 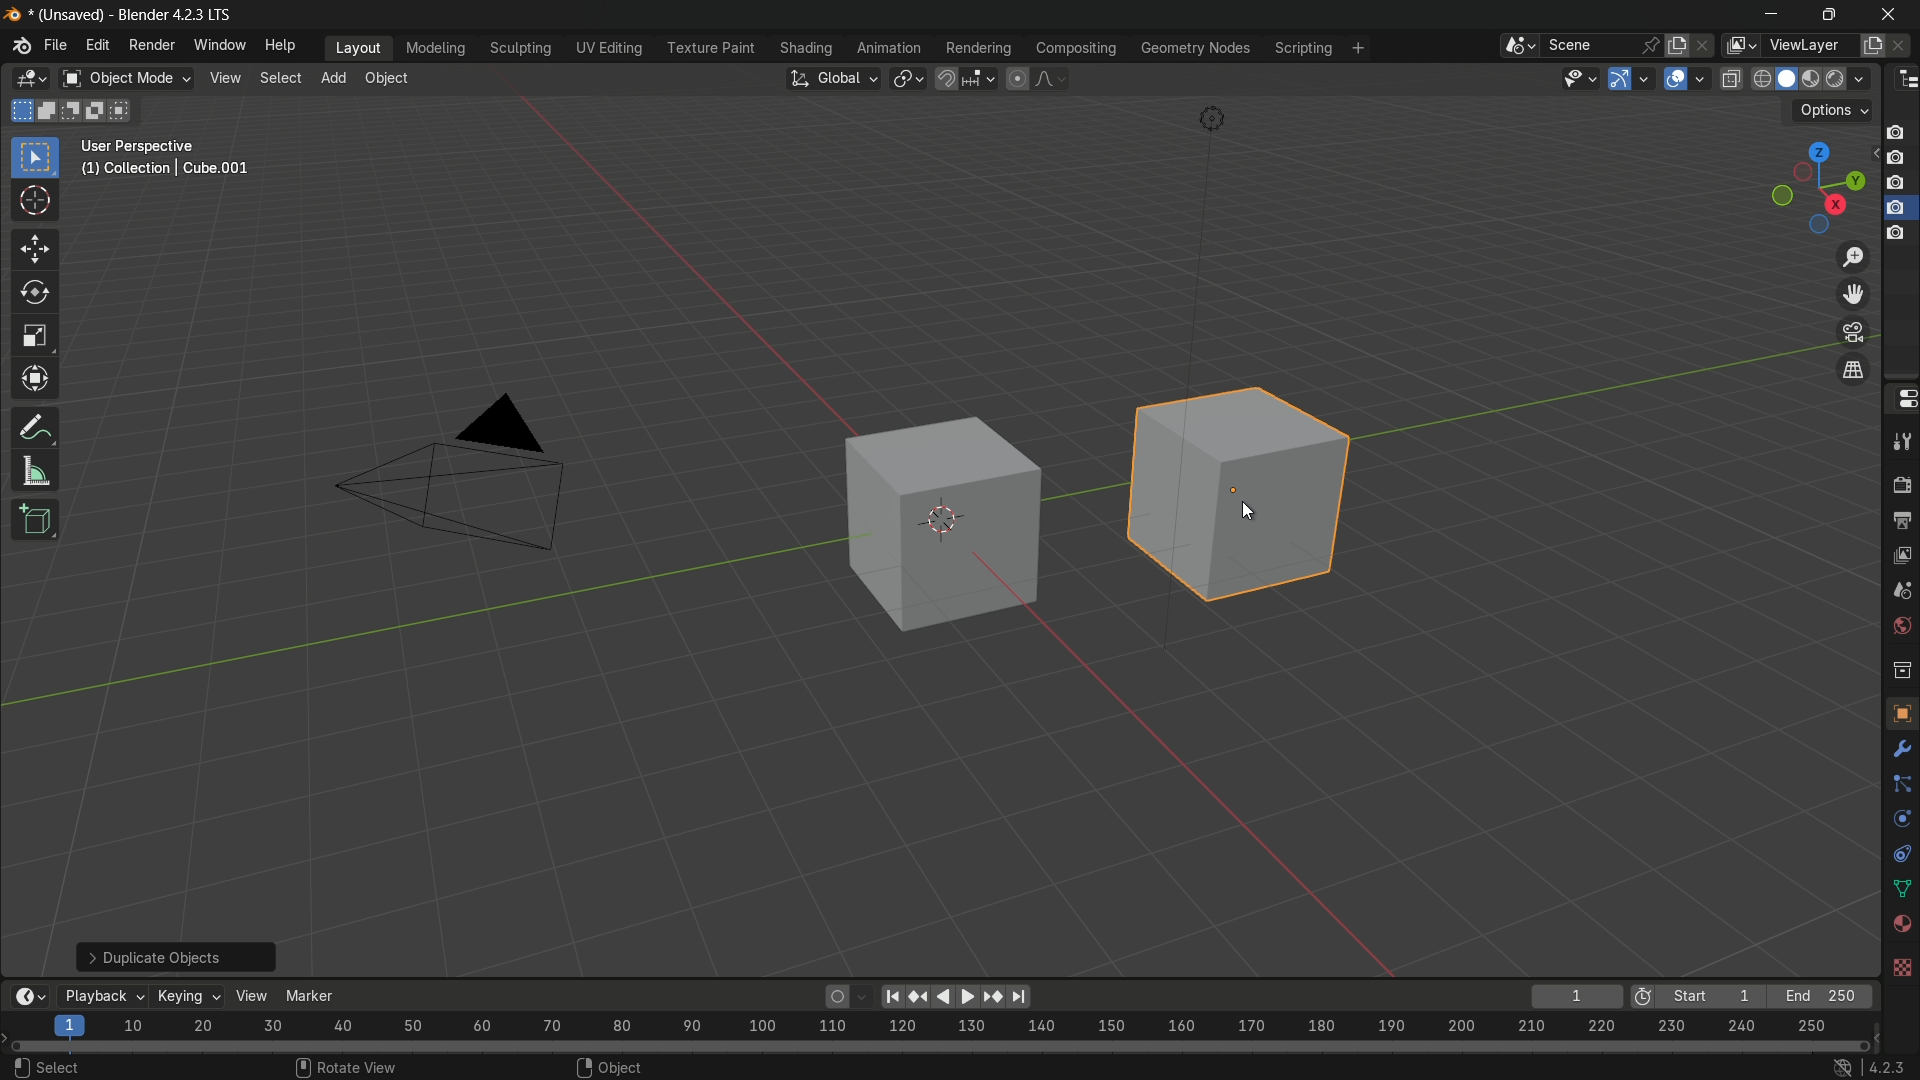 I want to click on Select, so click(x=43, y=1066).